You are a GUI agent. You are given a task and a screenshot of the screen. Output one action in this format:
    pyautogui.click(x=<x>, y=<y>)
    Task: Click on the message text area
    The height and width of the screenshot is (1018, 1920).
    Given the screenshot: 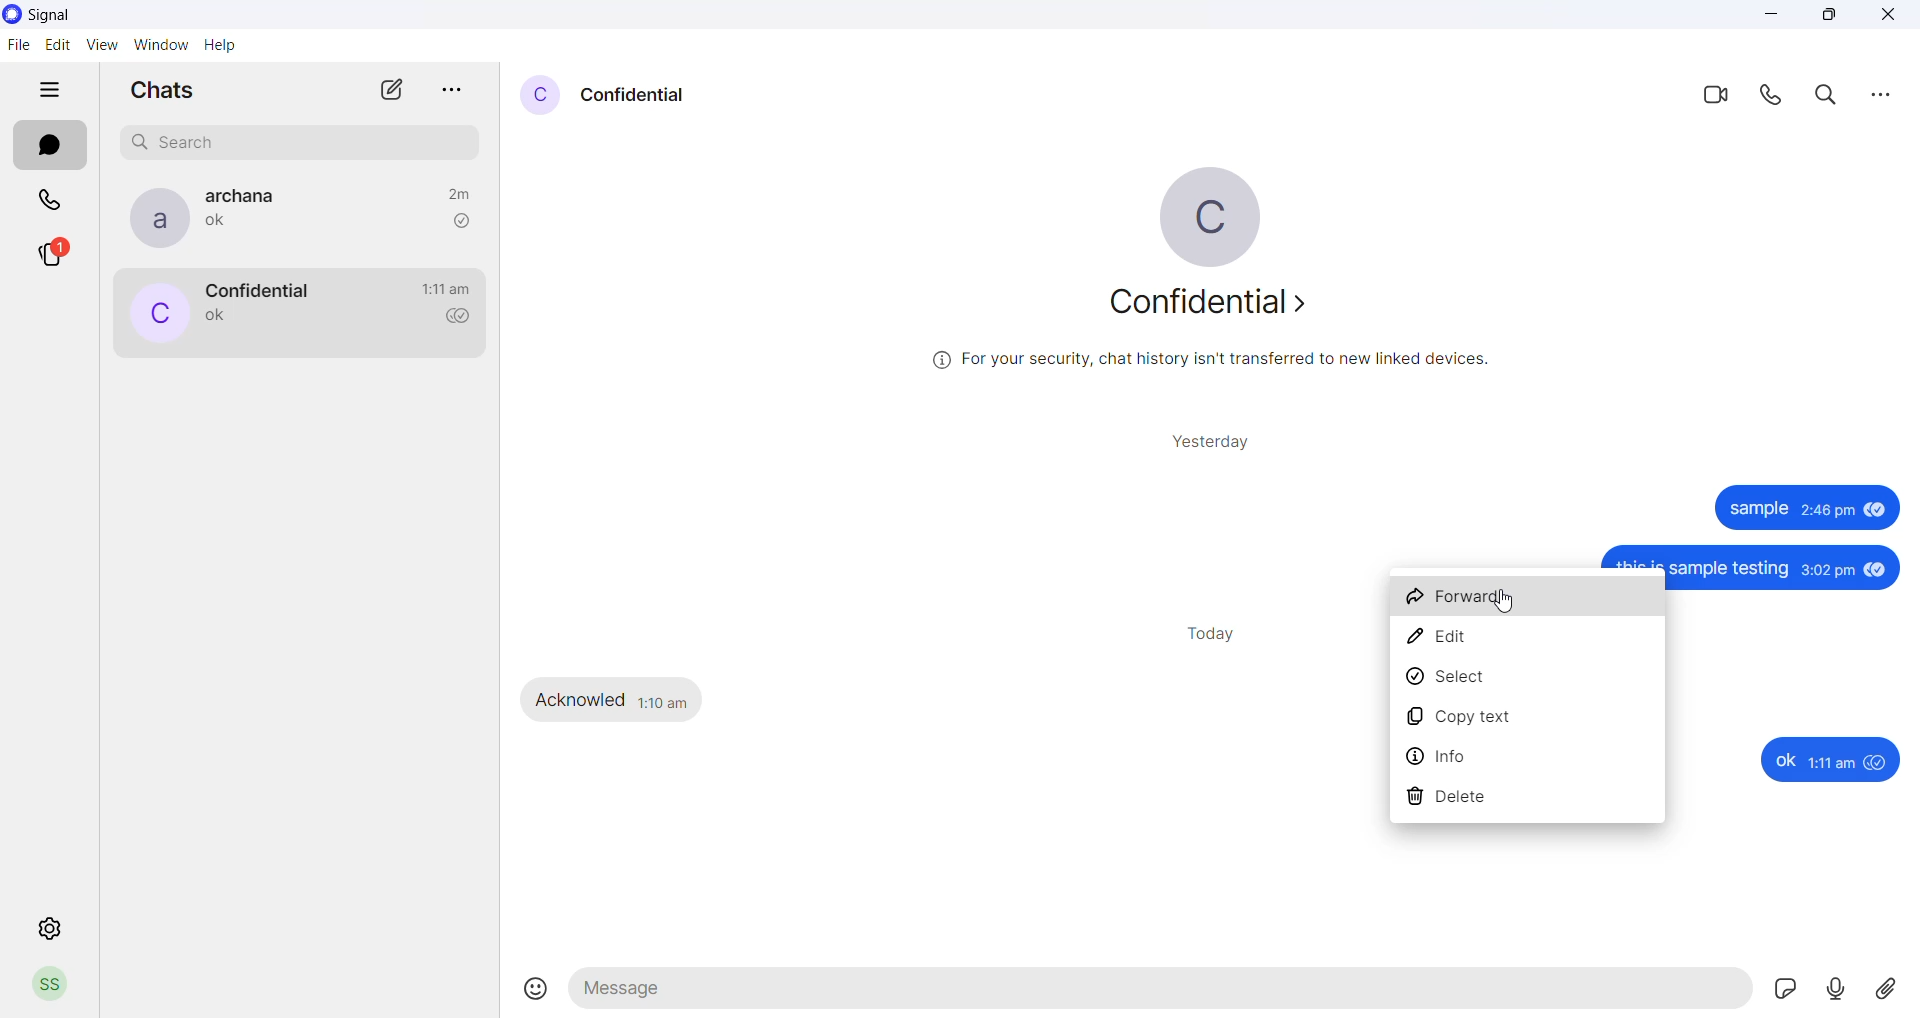 What is the action you would take?
    pyautogui.click(x=1163, y=994)
    